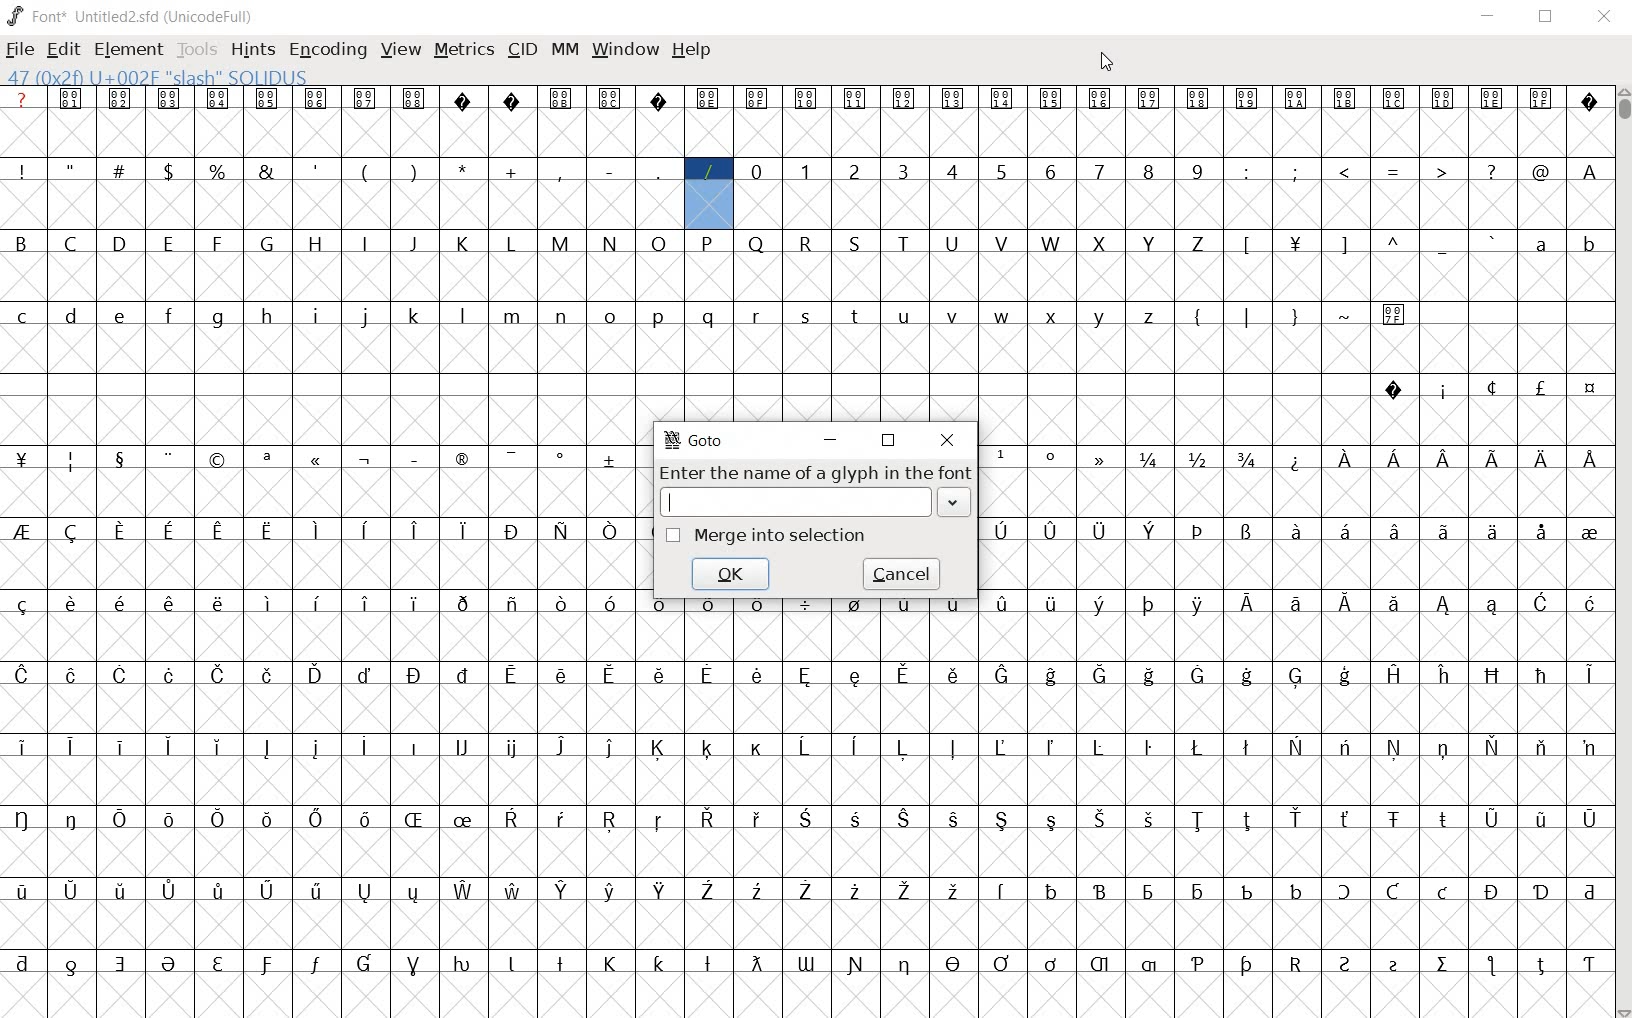  Describe the element at coordinates (902, 674) in the screenshot. I see `glyph` at that location.